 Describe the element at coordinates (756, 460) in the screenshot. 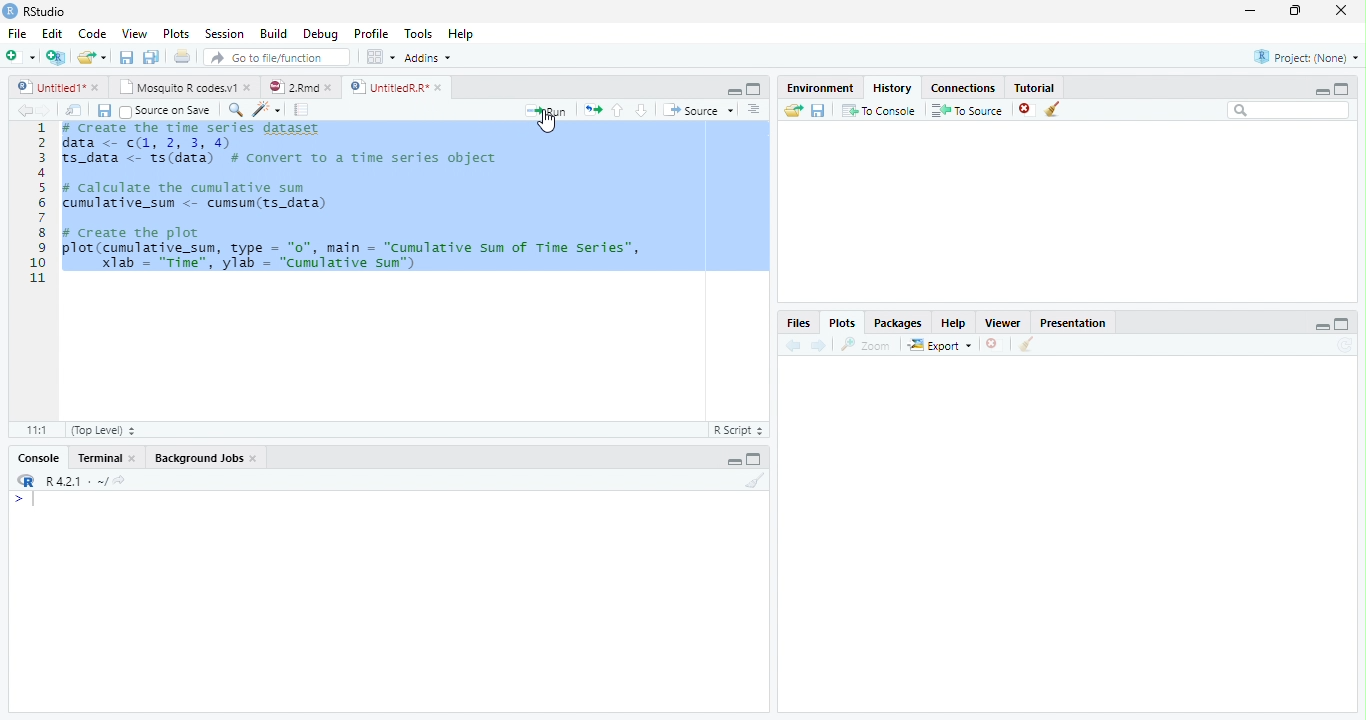

I see `Maximize` at that location.